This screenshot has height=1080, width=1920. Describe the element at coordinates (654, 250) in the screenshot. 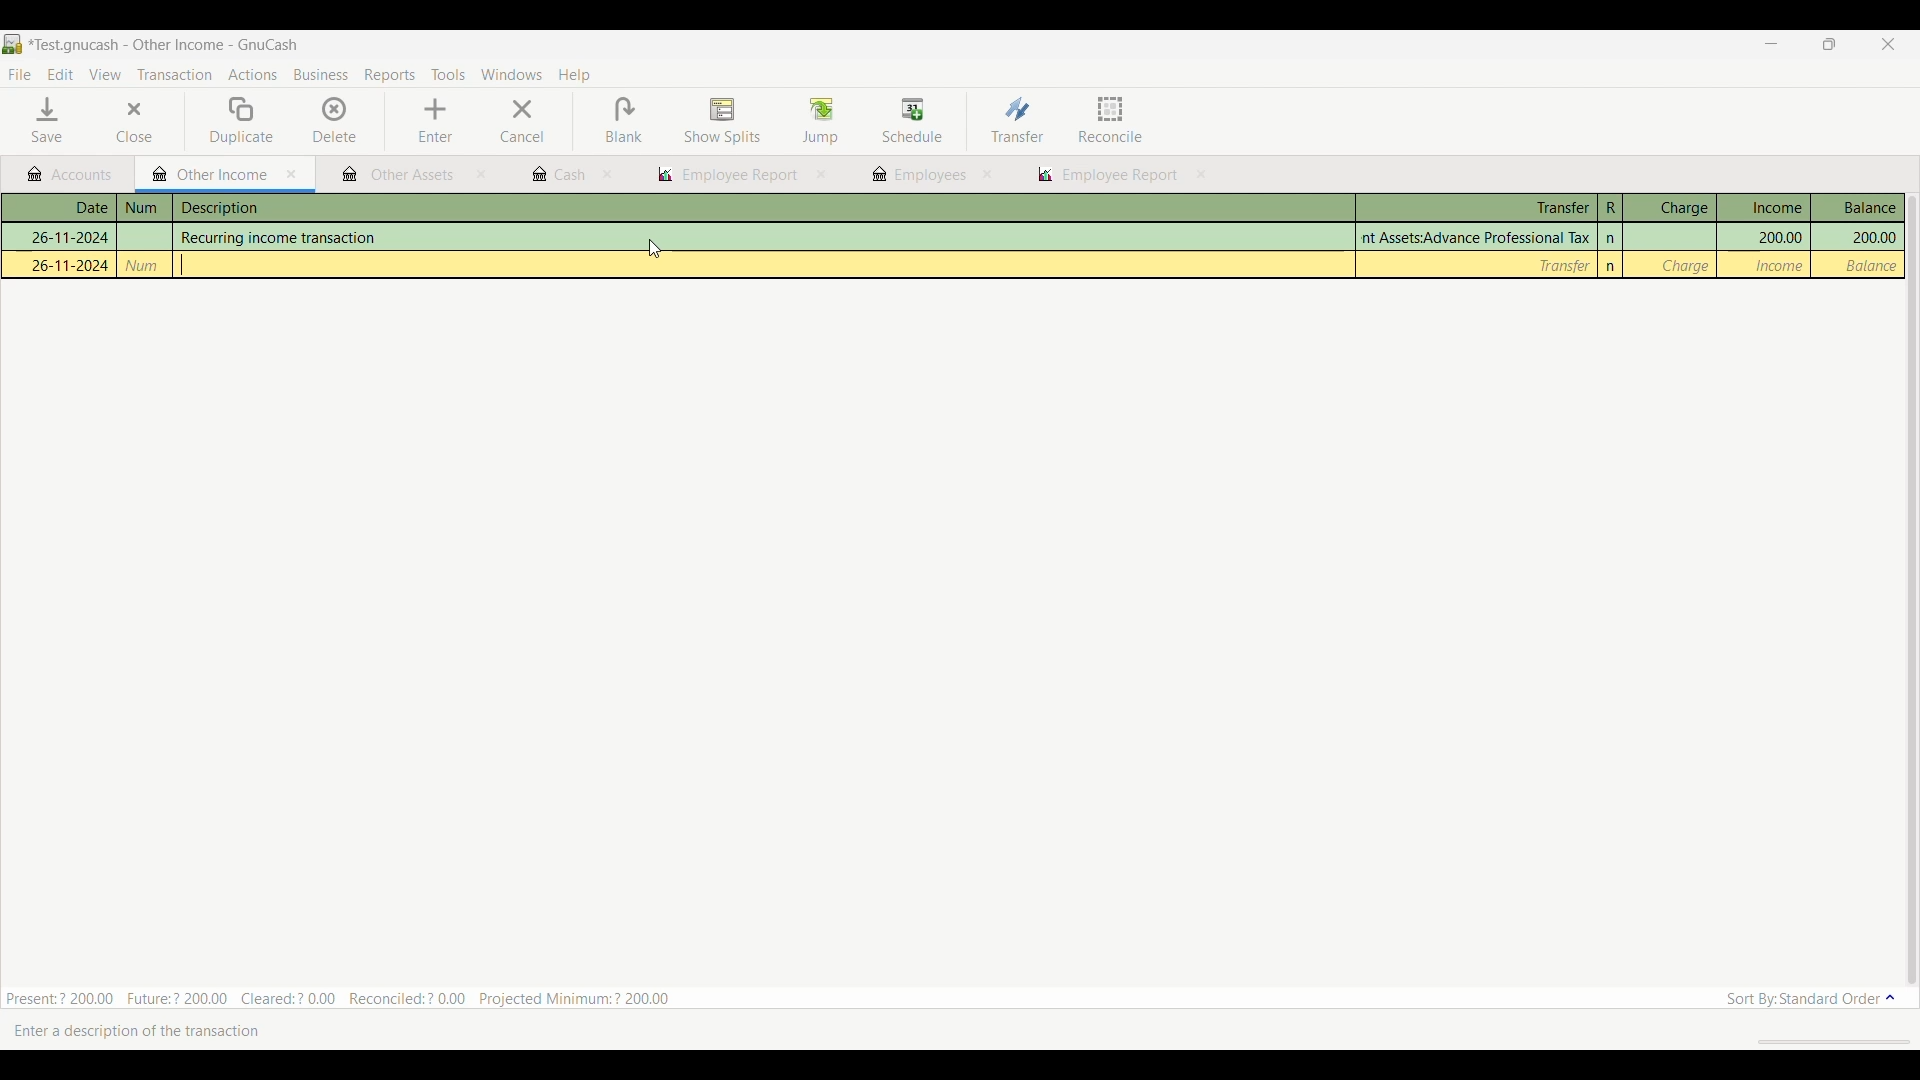

I see `cursor` at that location.